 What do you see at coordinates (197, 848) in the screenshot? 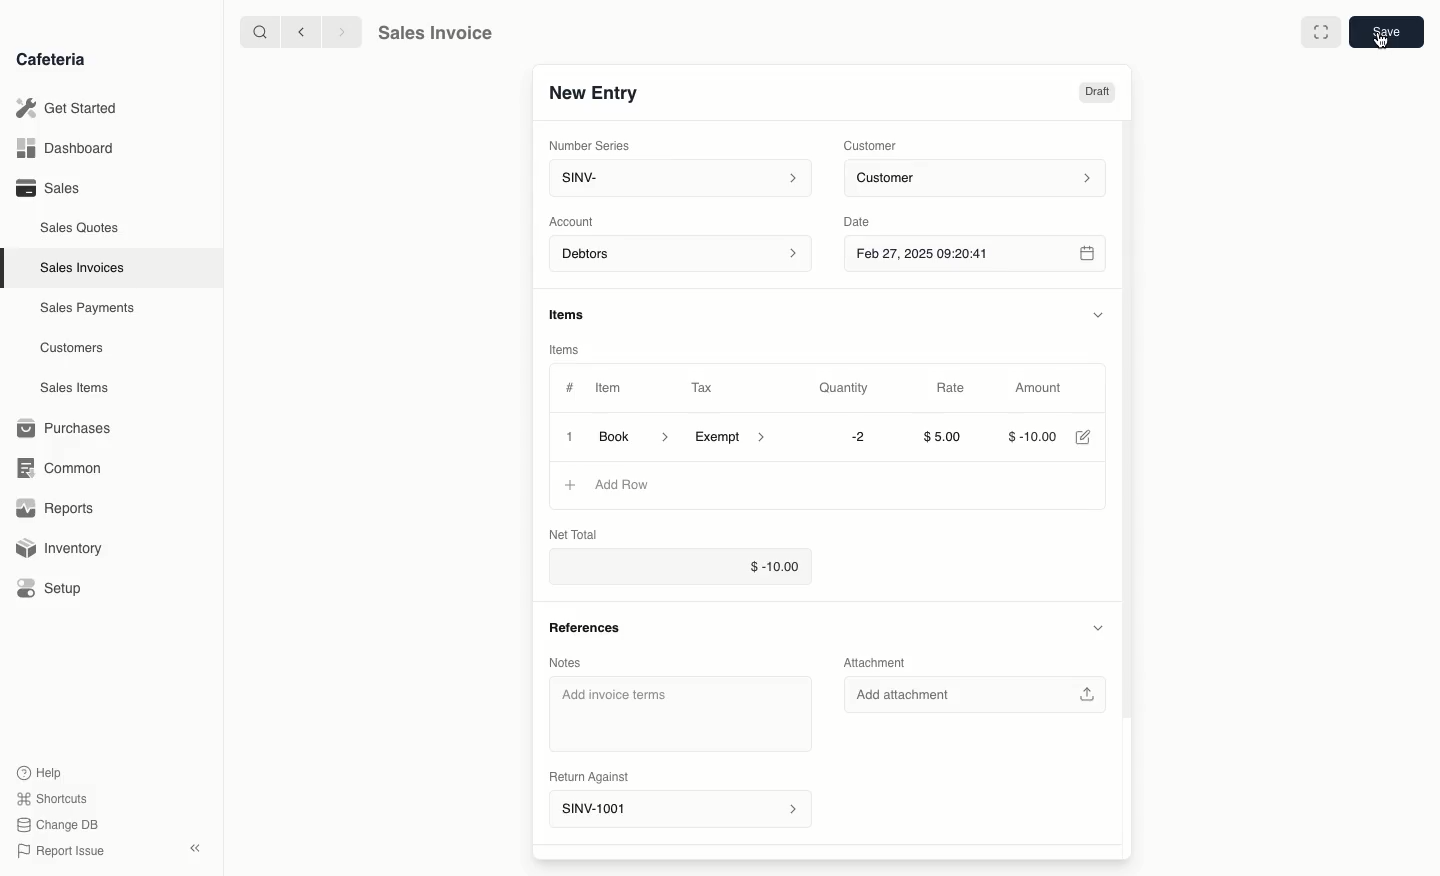
I see `Collapse` at bounding box center [197, 848].